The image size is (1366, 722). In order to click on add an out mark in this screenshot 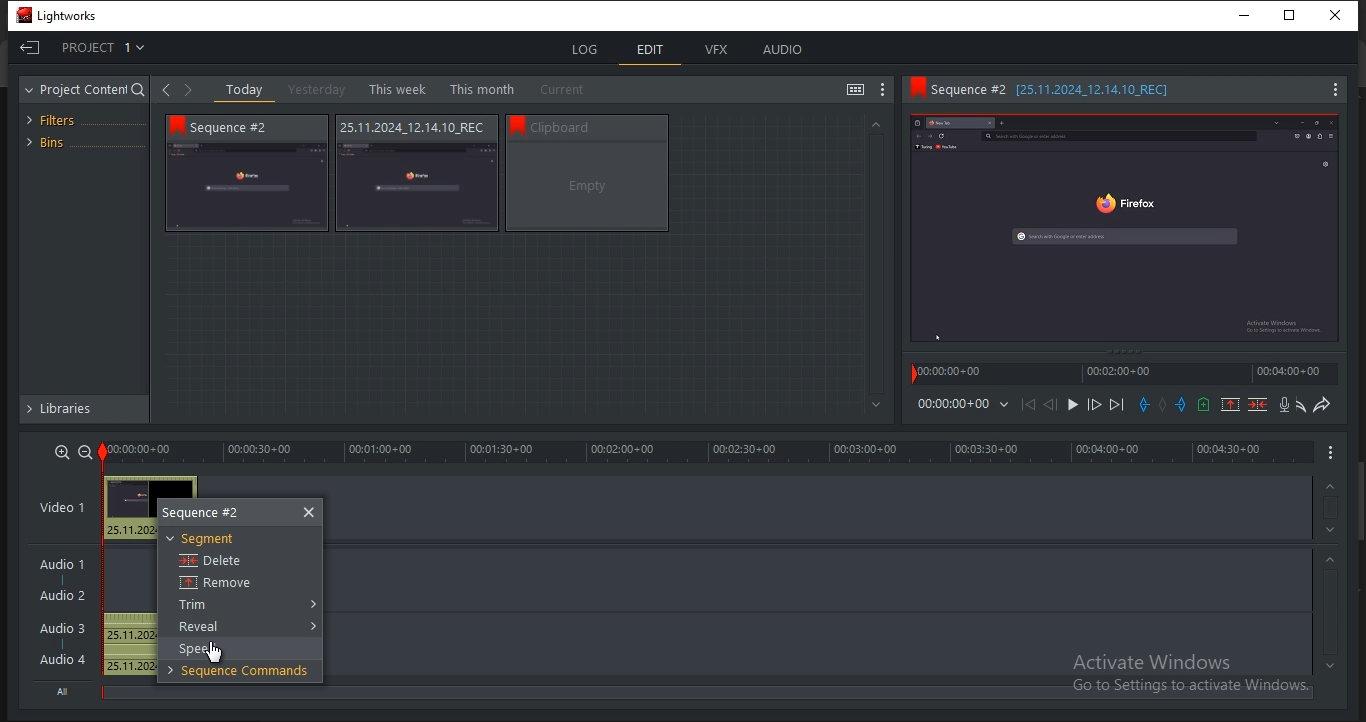, I will do `click(1180, 405)`.